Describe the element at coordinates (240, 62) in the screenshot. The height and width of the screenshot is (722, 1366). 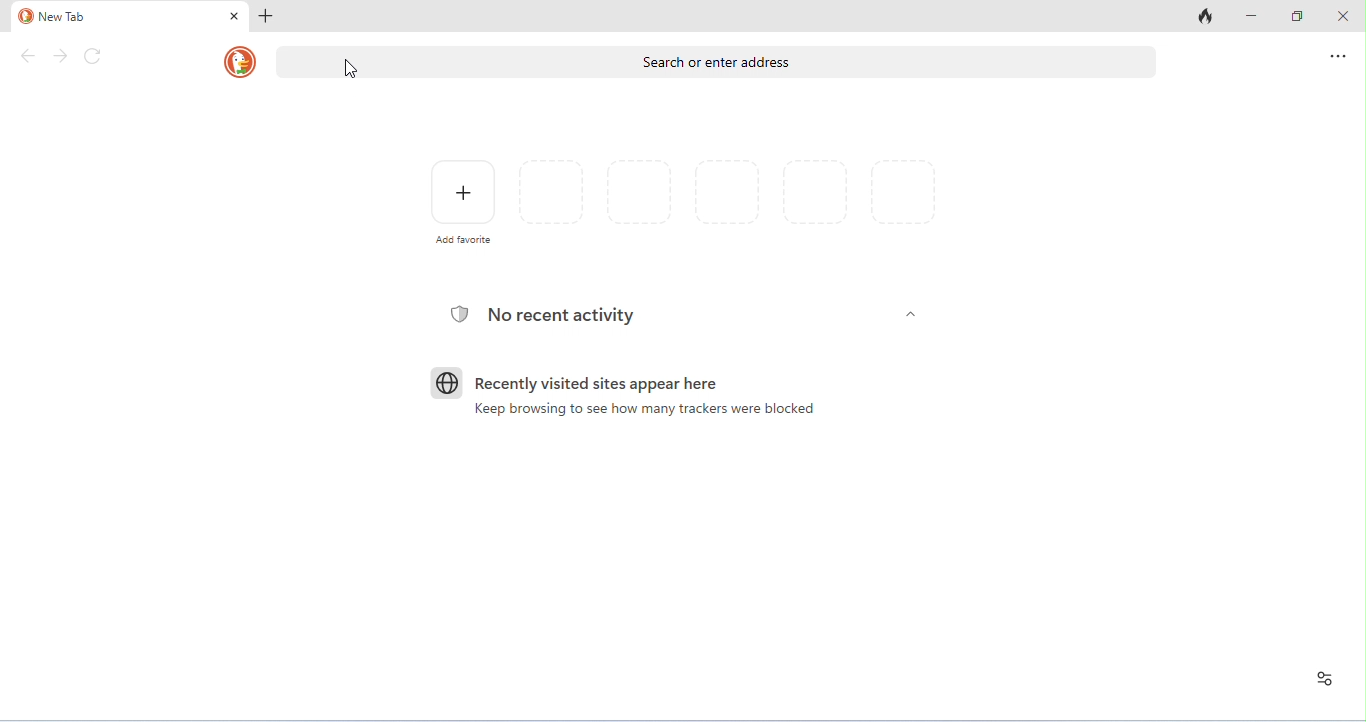
I see `duckduck go logo` at that location.